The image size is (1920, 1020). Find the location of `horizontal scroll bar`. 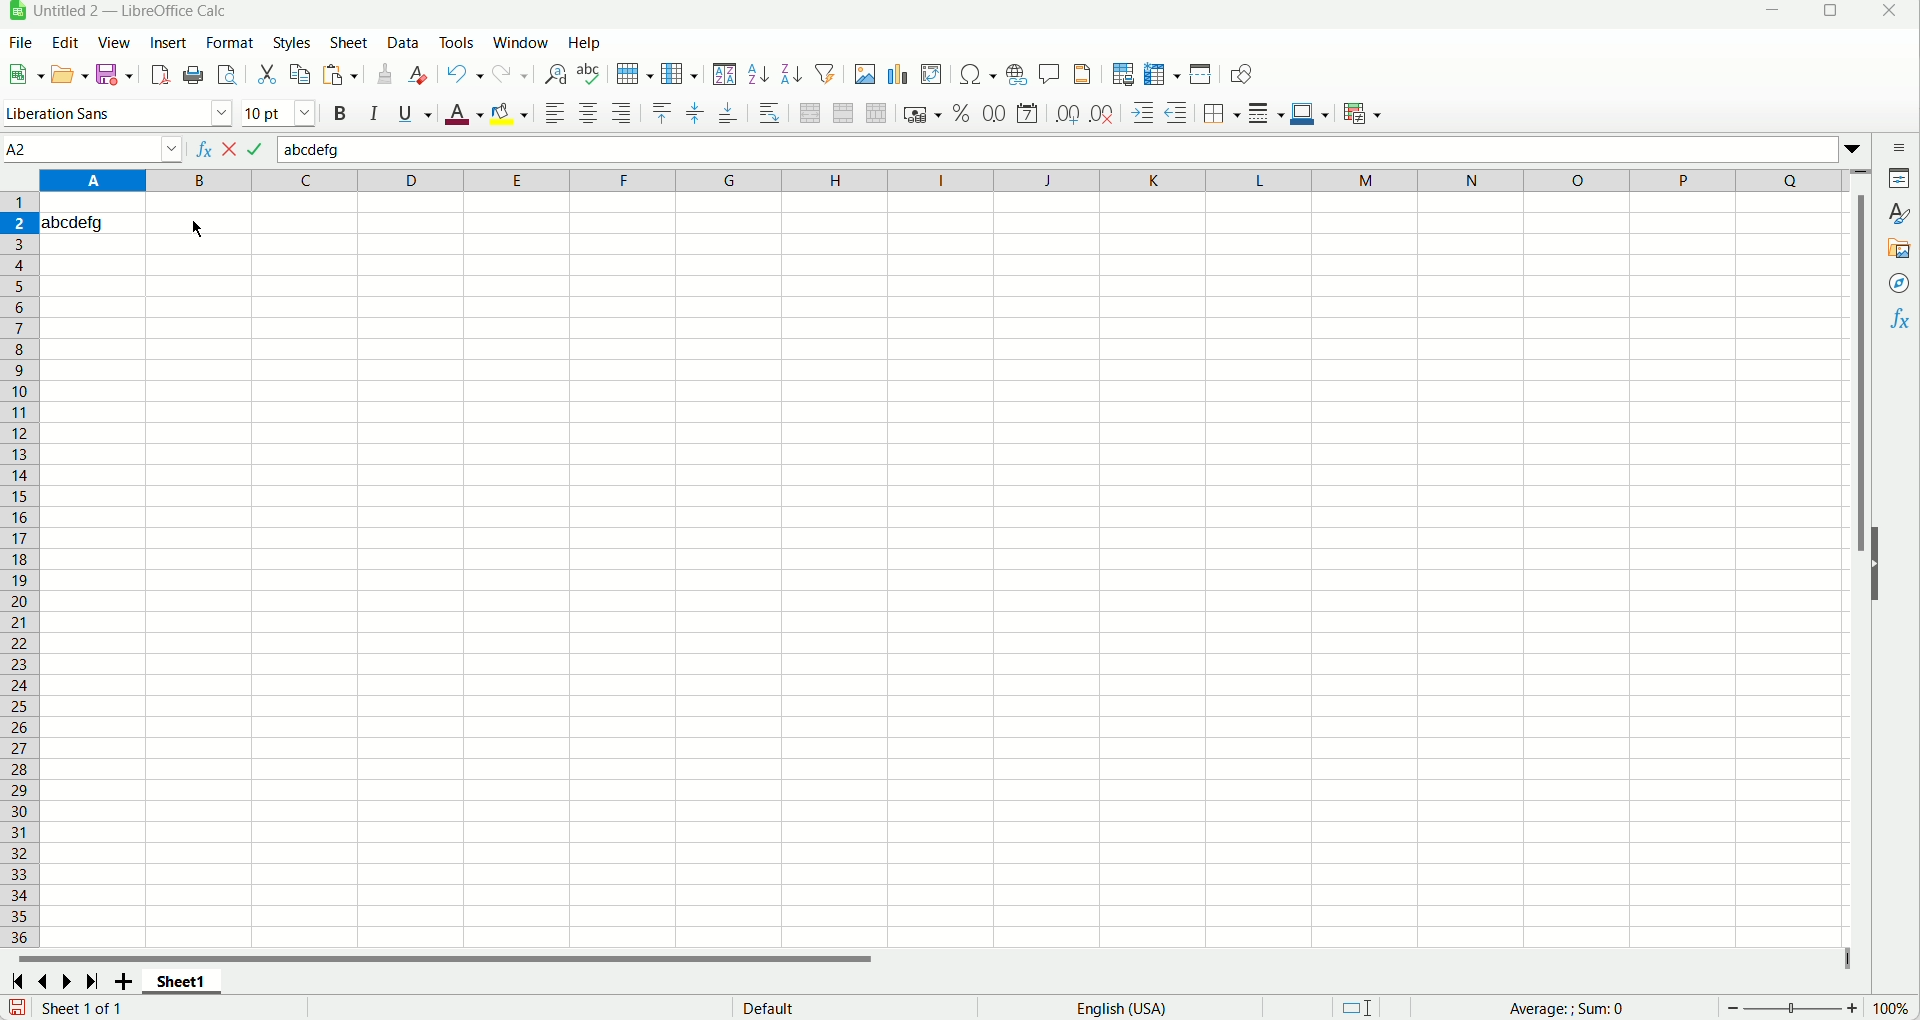

horizontal scroll bar is located at coordinates (928, 959).